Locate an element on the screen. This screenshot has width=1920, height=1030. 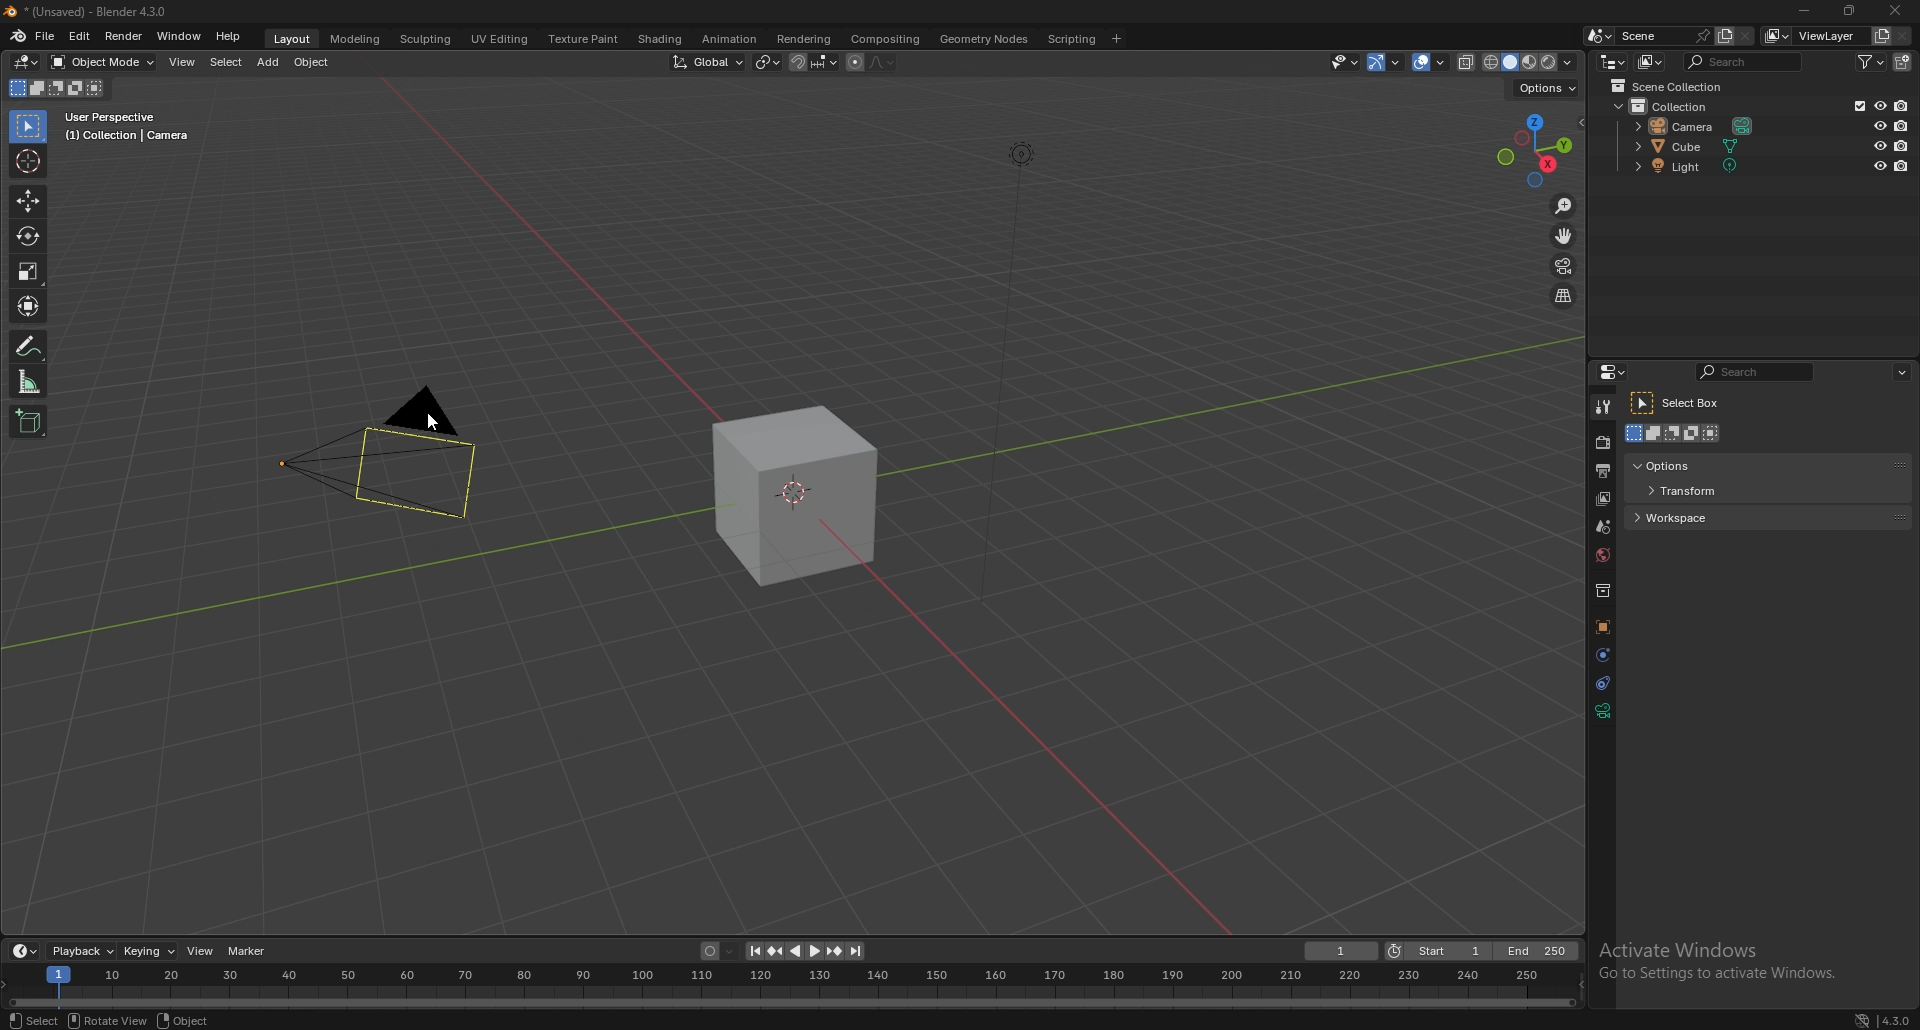
scale is located at coordinates (31, 270).